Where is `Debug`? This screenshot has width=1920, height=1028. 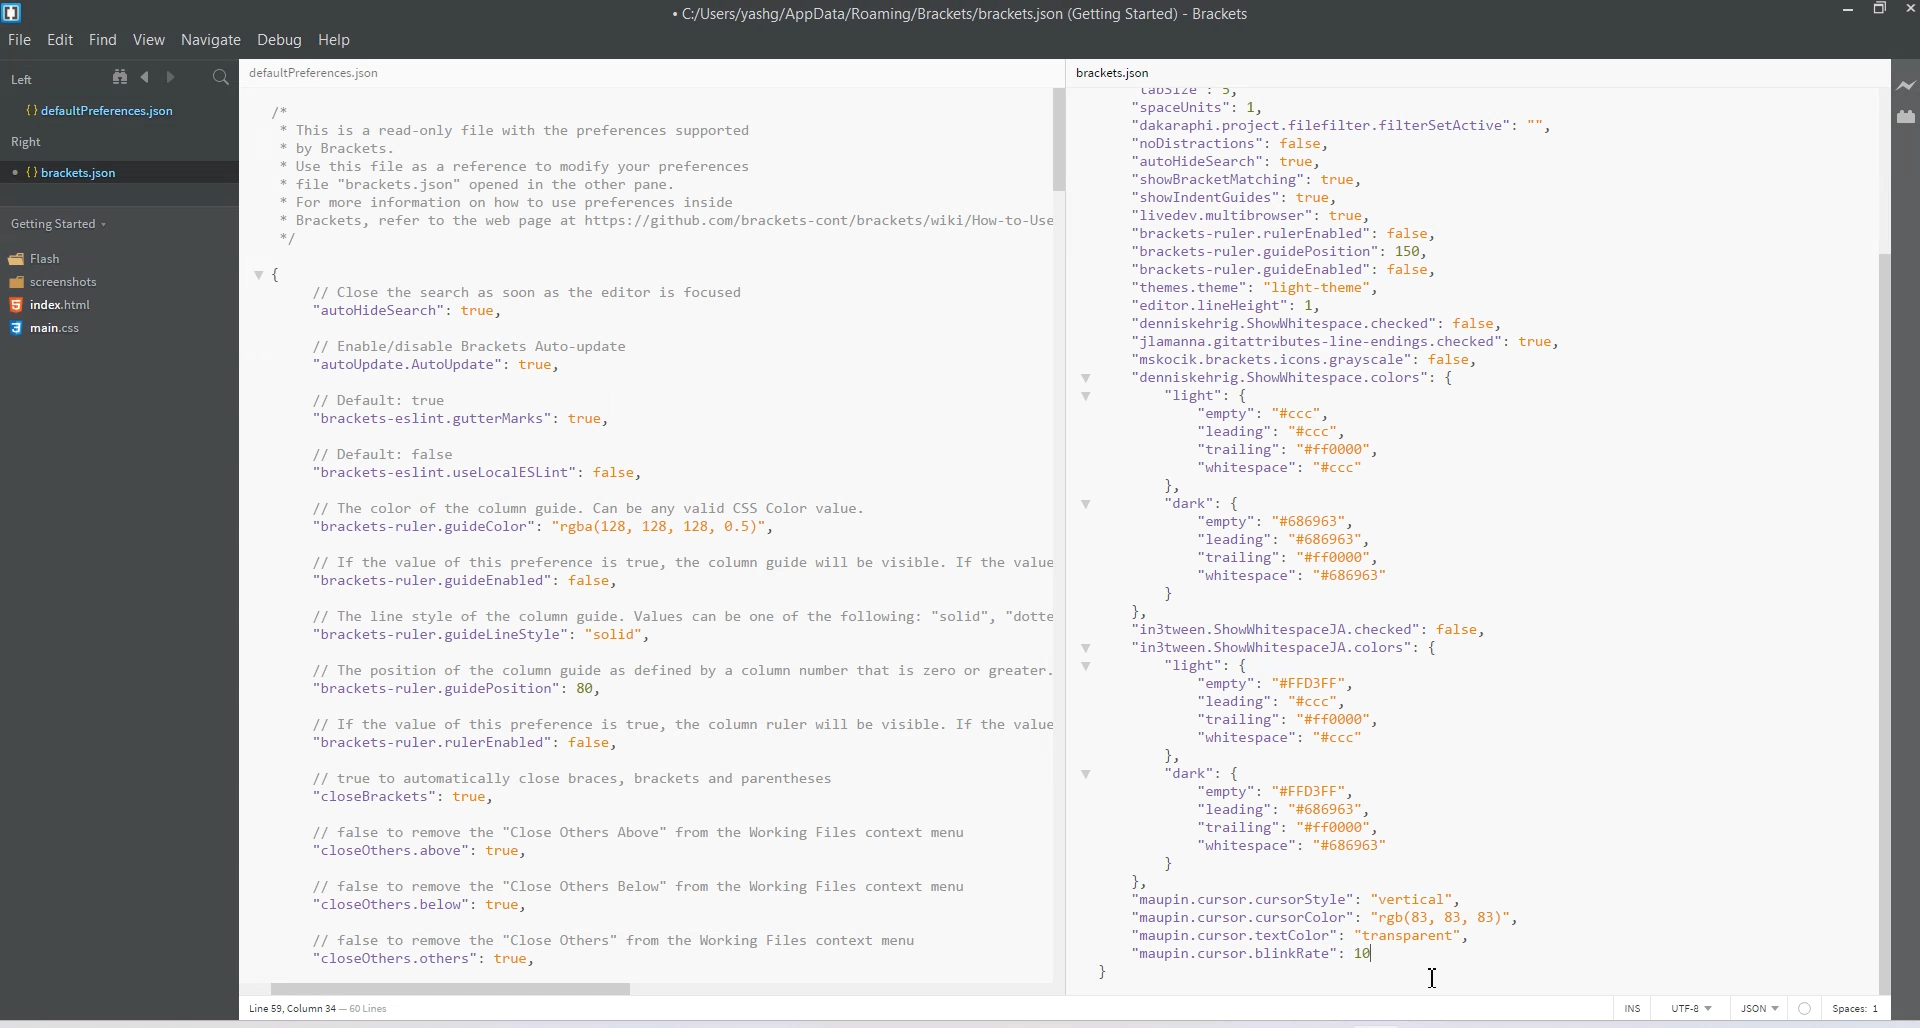
Debug is located at coordinates (279, 39).